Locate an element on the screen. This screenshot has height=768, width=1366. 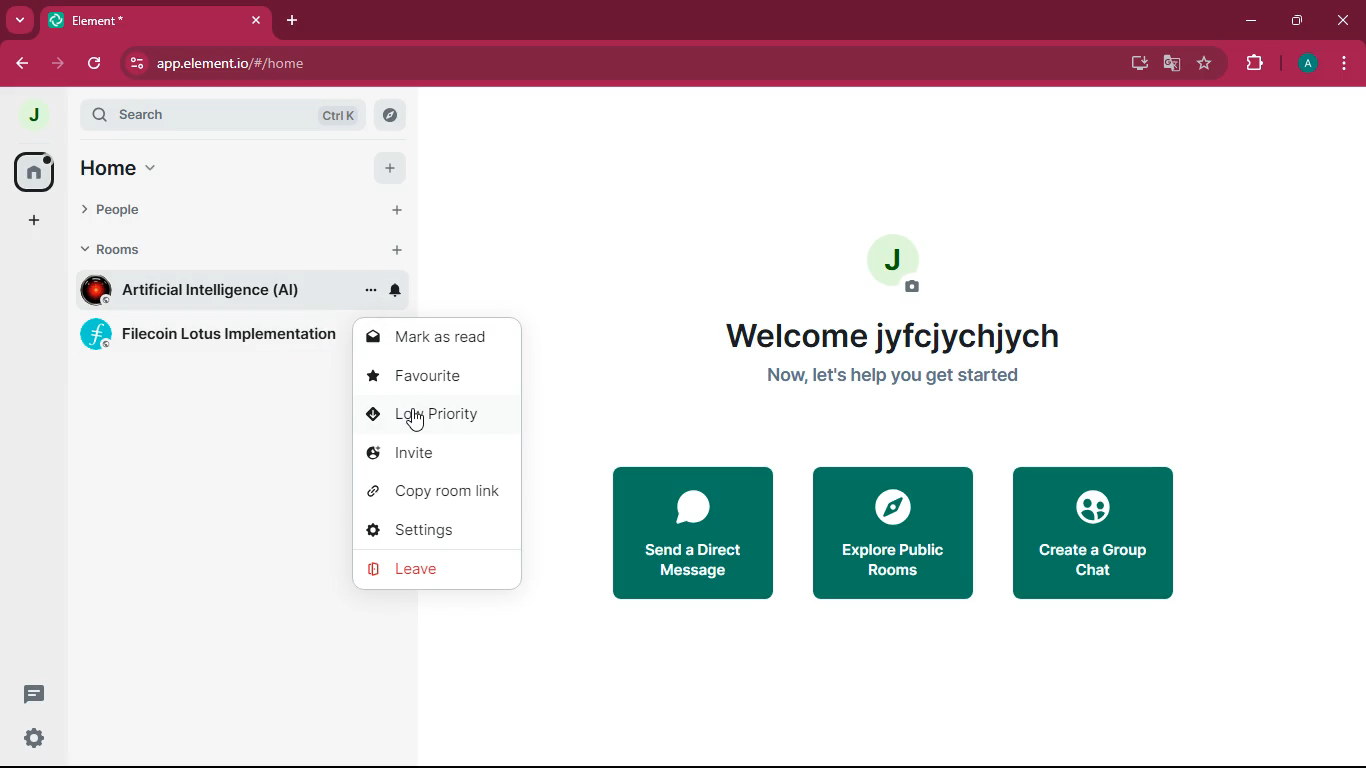
desktop is located at coordinates (1136, 62).